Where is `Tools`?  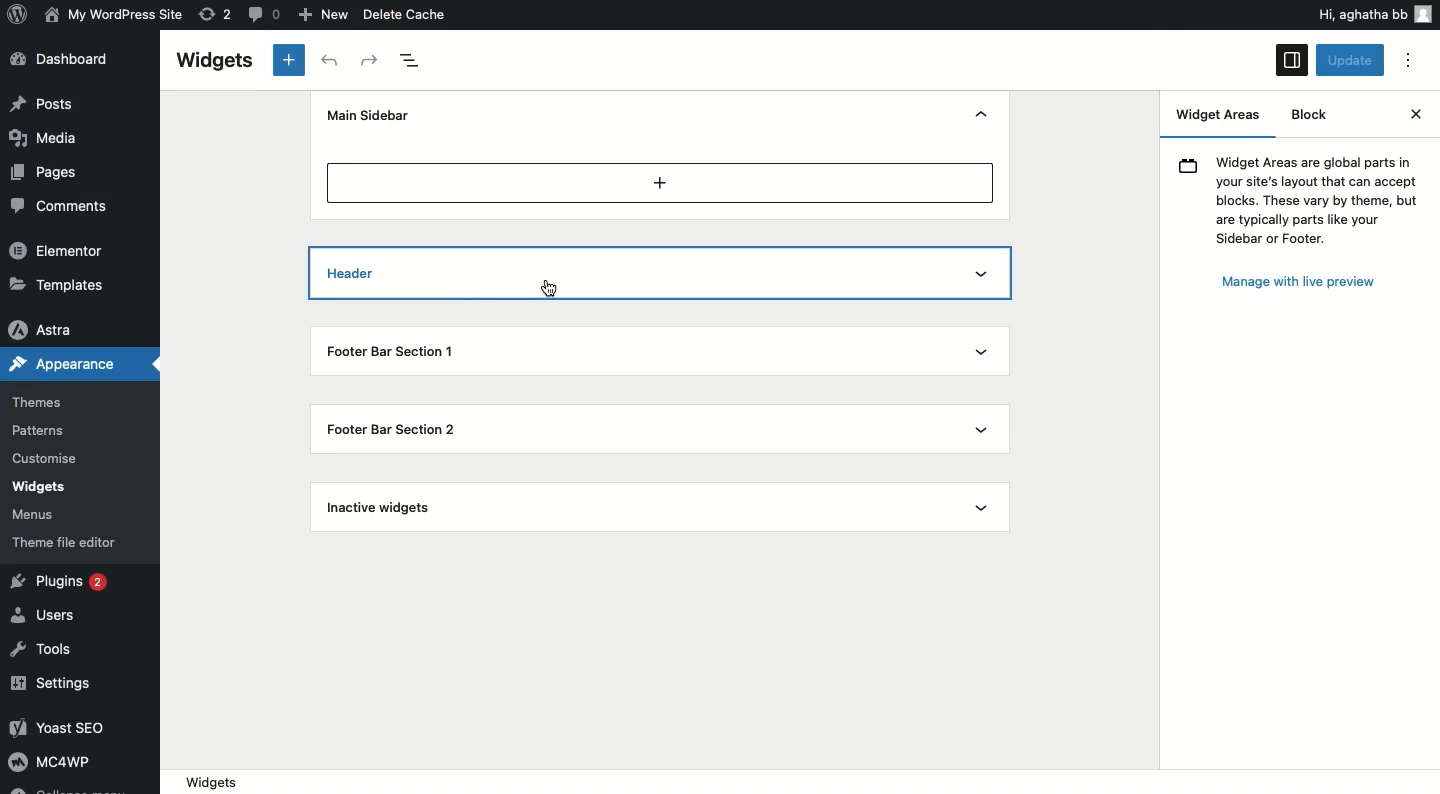
Tools is located at coordinates (43, 651).